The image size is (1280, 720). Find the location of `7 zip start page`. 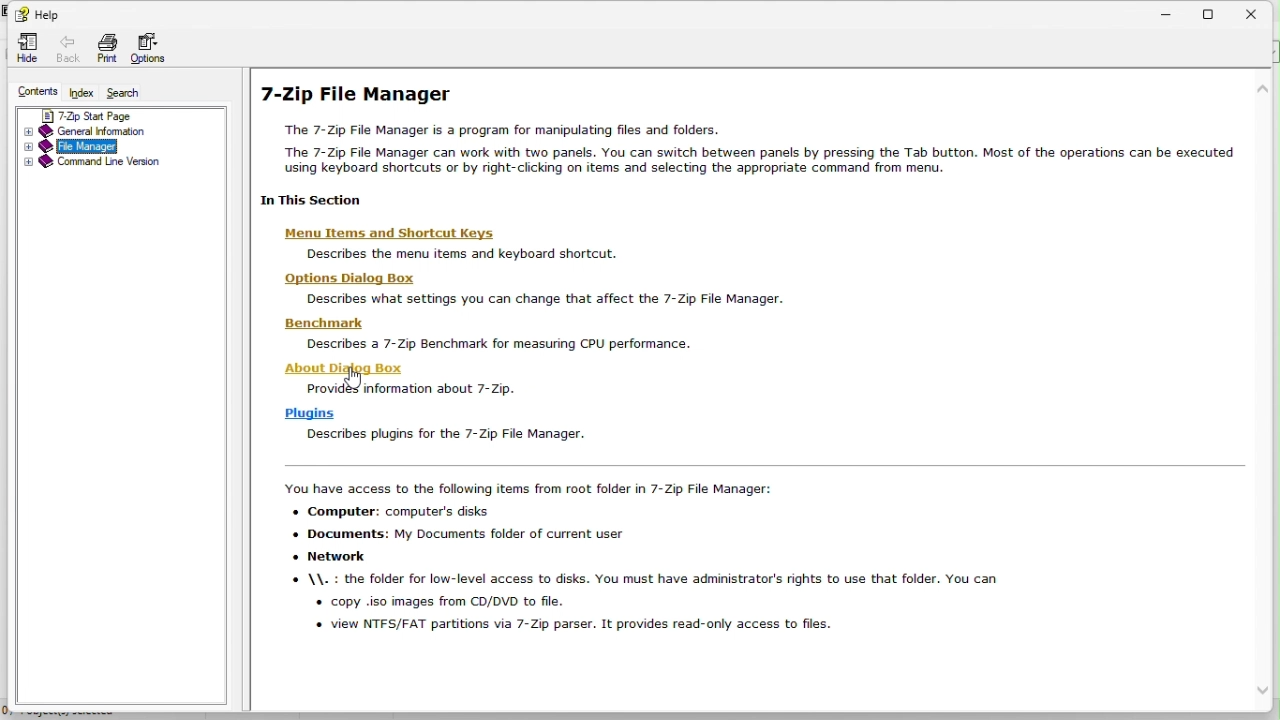

7 zip start page is located at coordinates (72, 114).